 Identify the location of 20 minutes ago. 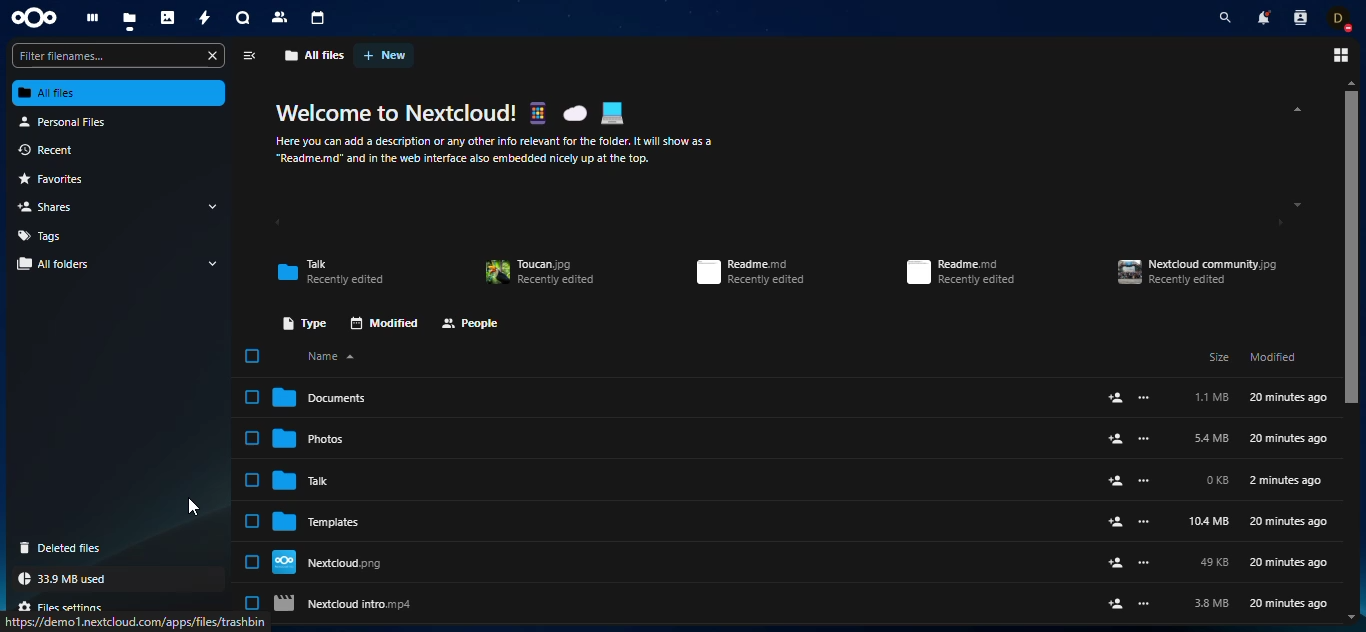
(1289, 438).